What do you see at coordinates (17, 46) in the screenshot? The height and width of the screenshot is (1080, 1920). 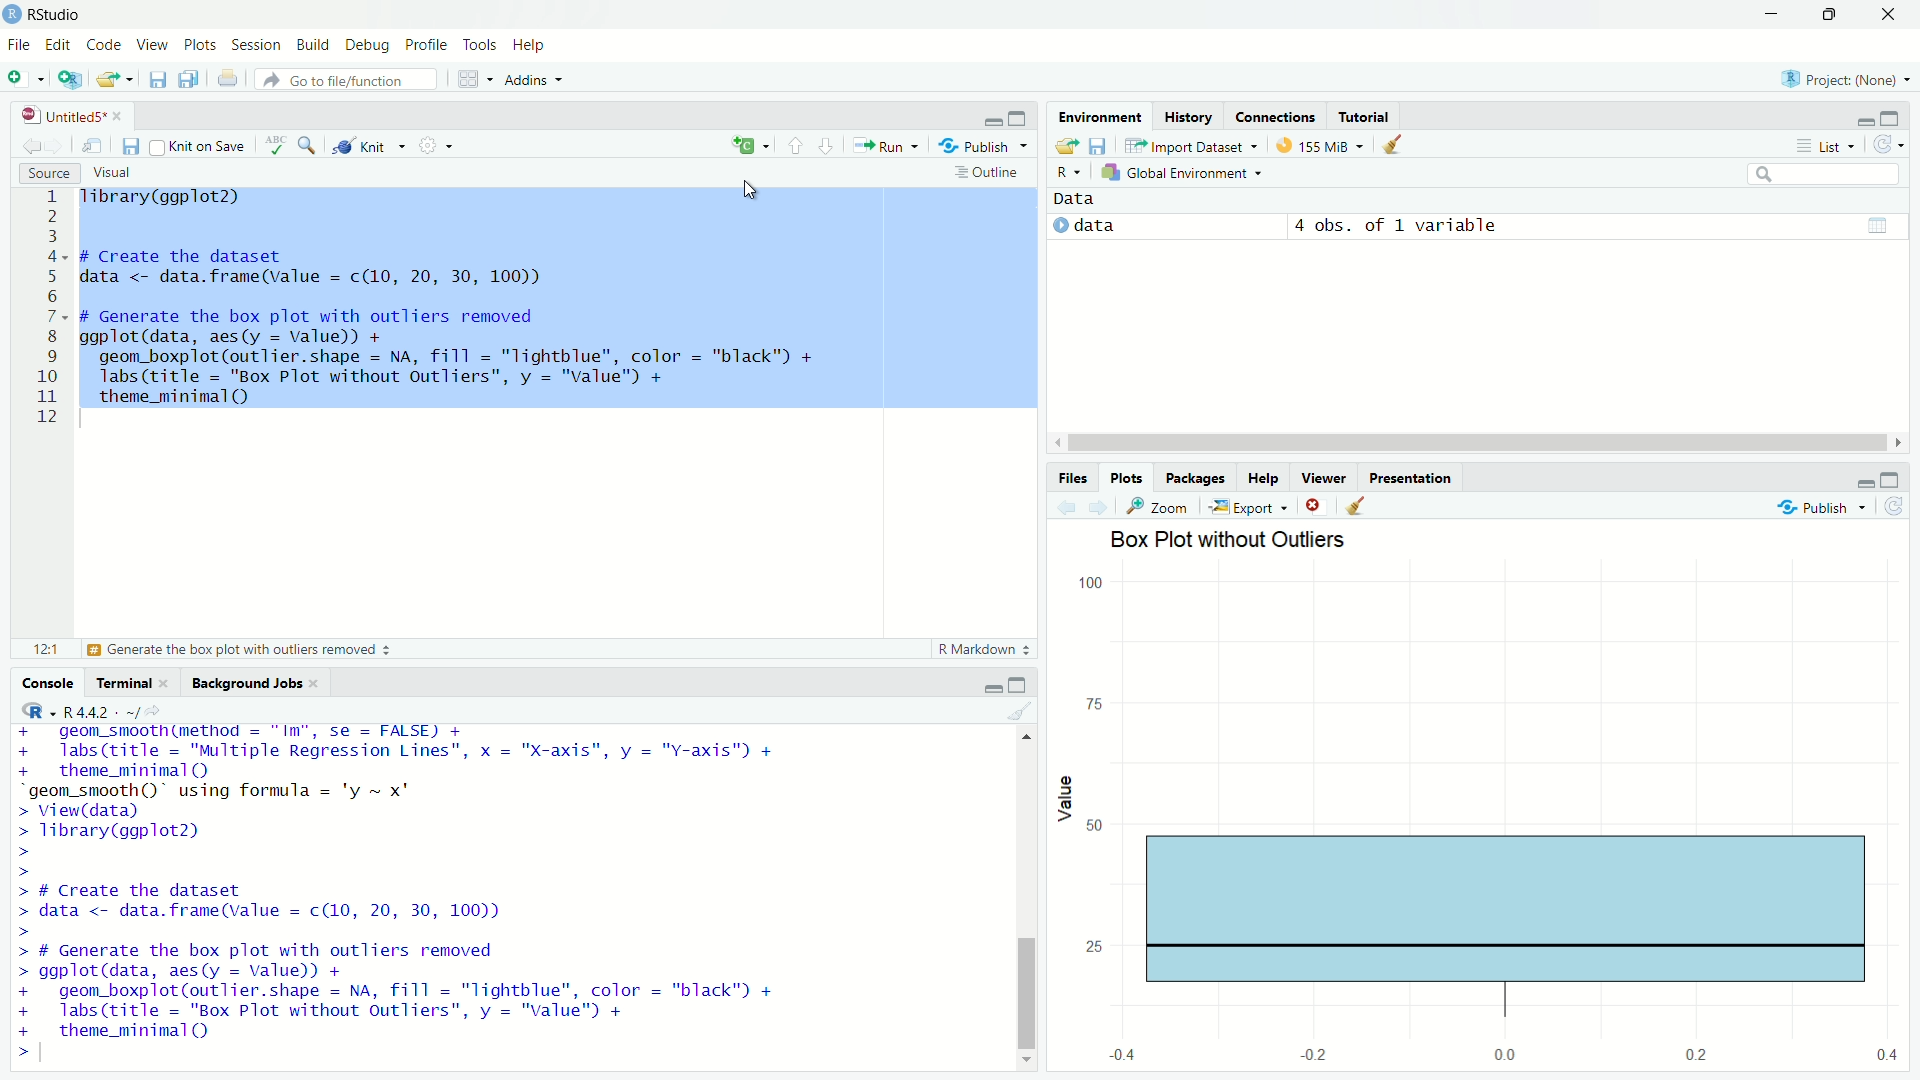 I see `File` at bounding box center [17, 46].